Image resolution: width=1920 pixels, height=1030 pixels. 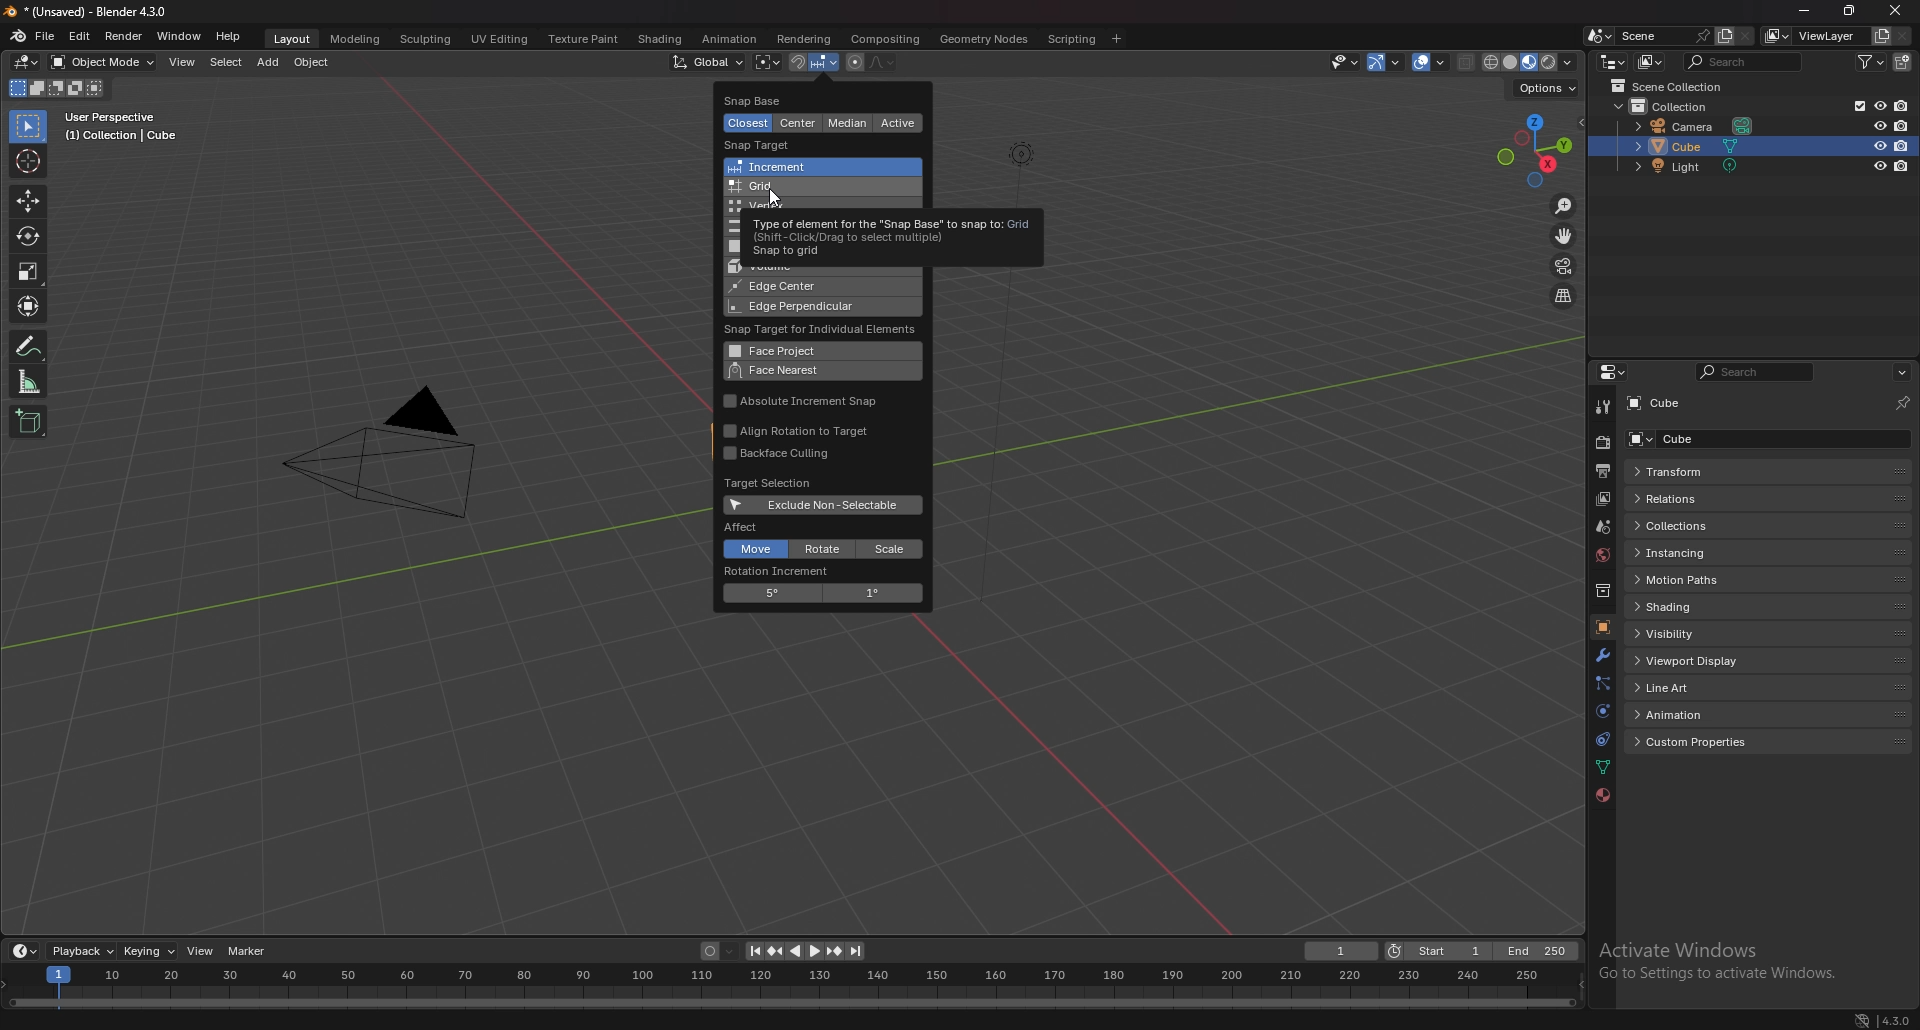 What do you see at coordinates (796, 287) in the screenshot?
I see `edge center` at bounding box center [796, 287].